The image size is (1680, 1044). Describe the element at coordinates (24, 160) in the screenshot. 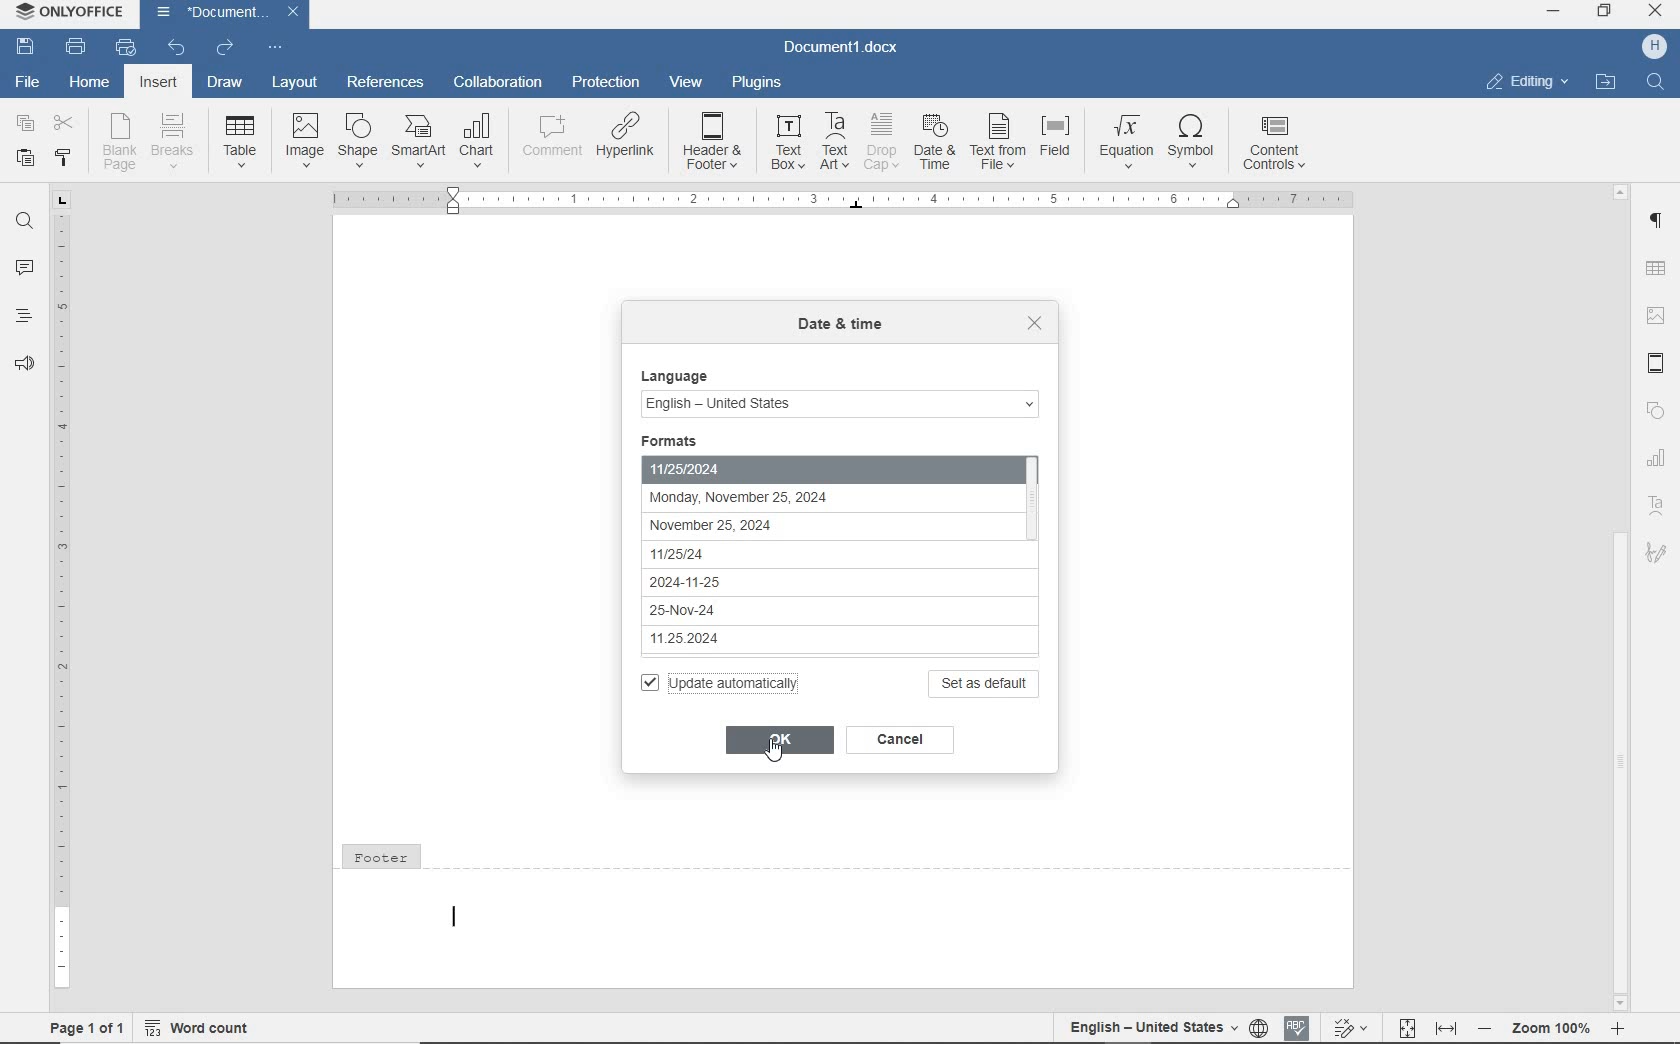

I see `PASTE` at that location.